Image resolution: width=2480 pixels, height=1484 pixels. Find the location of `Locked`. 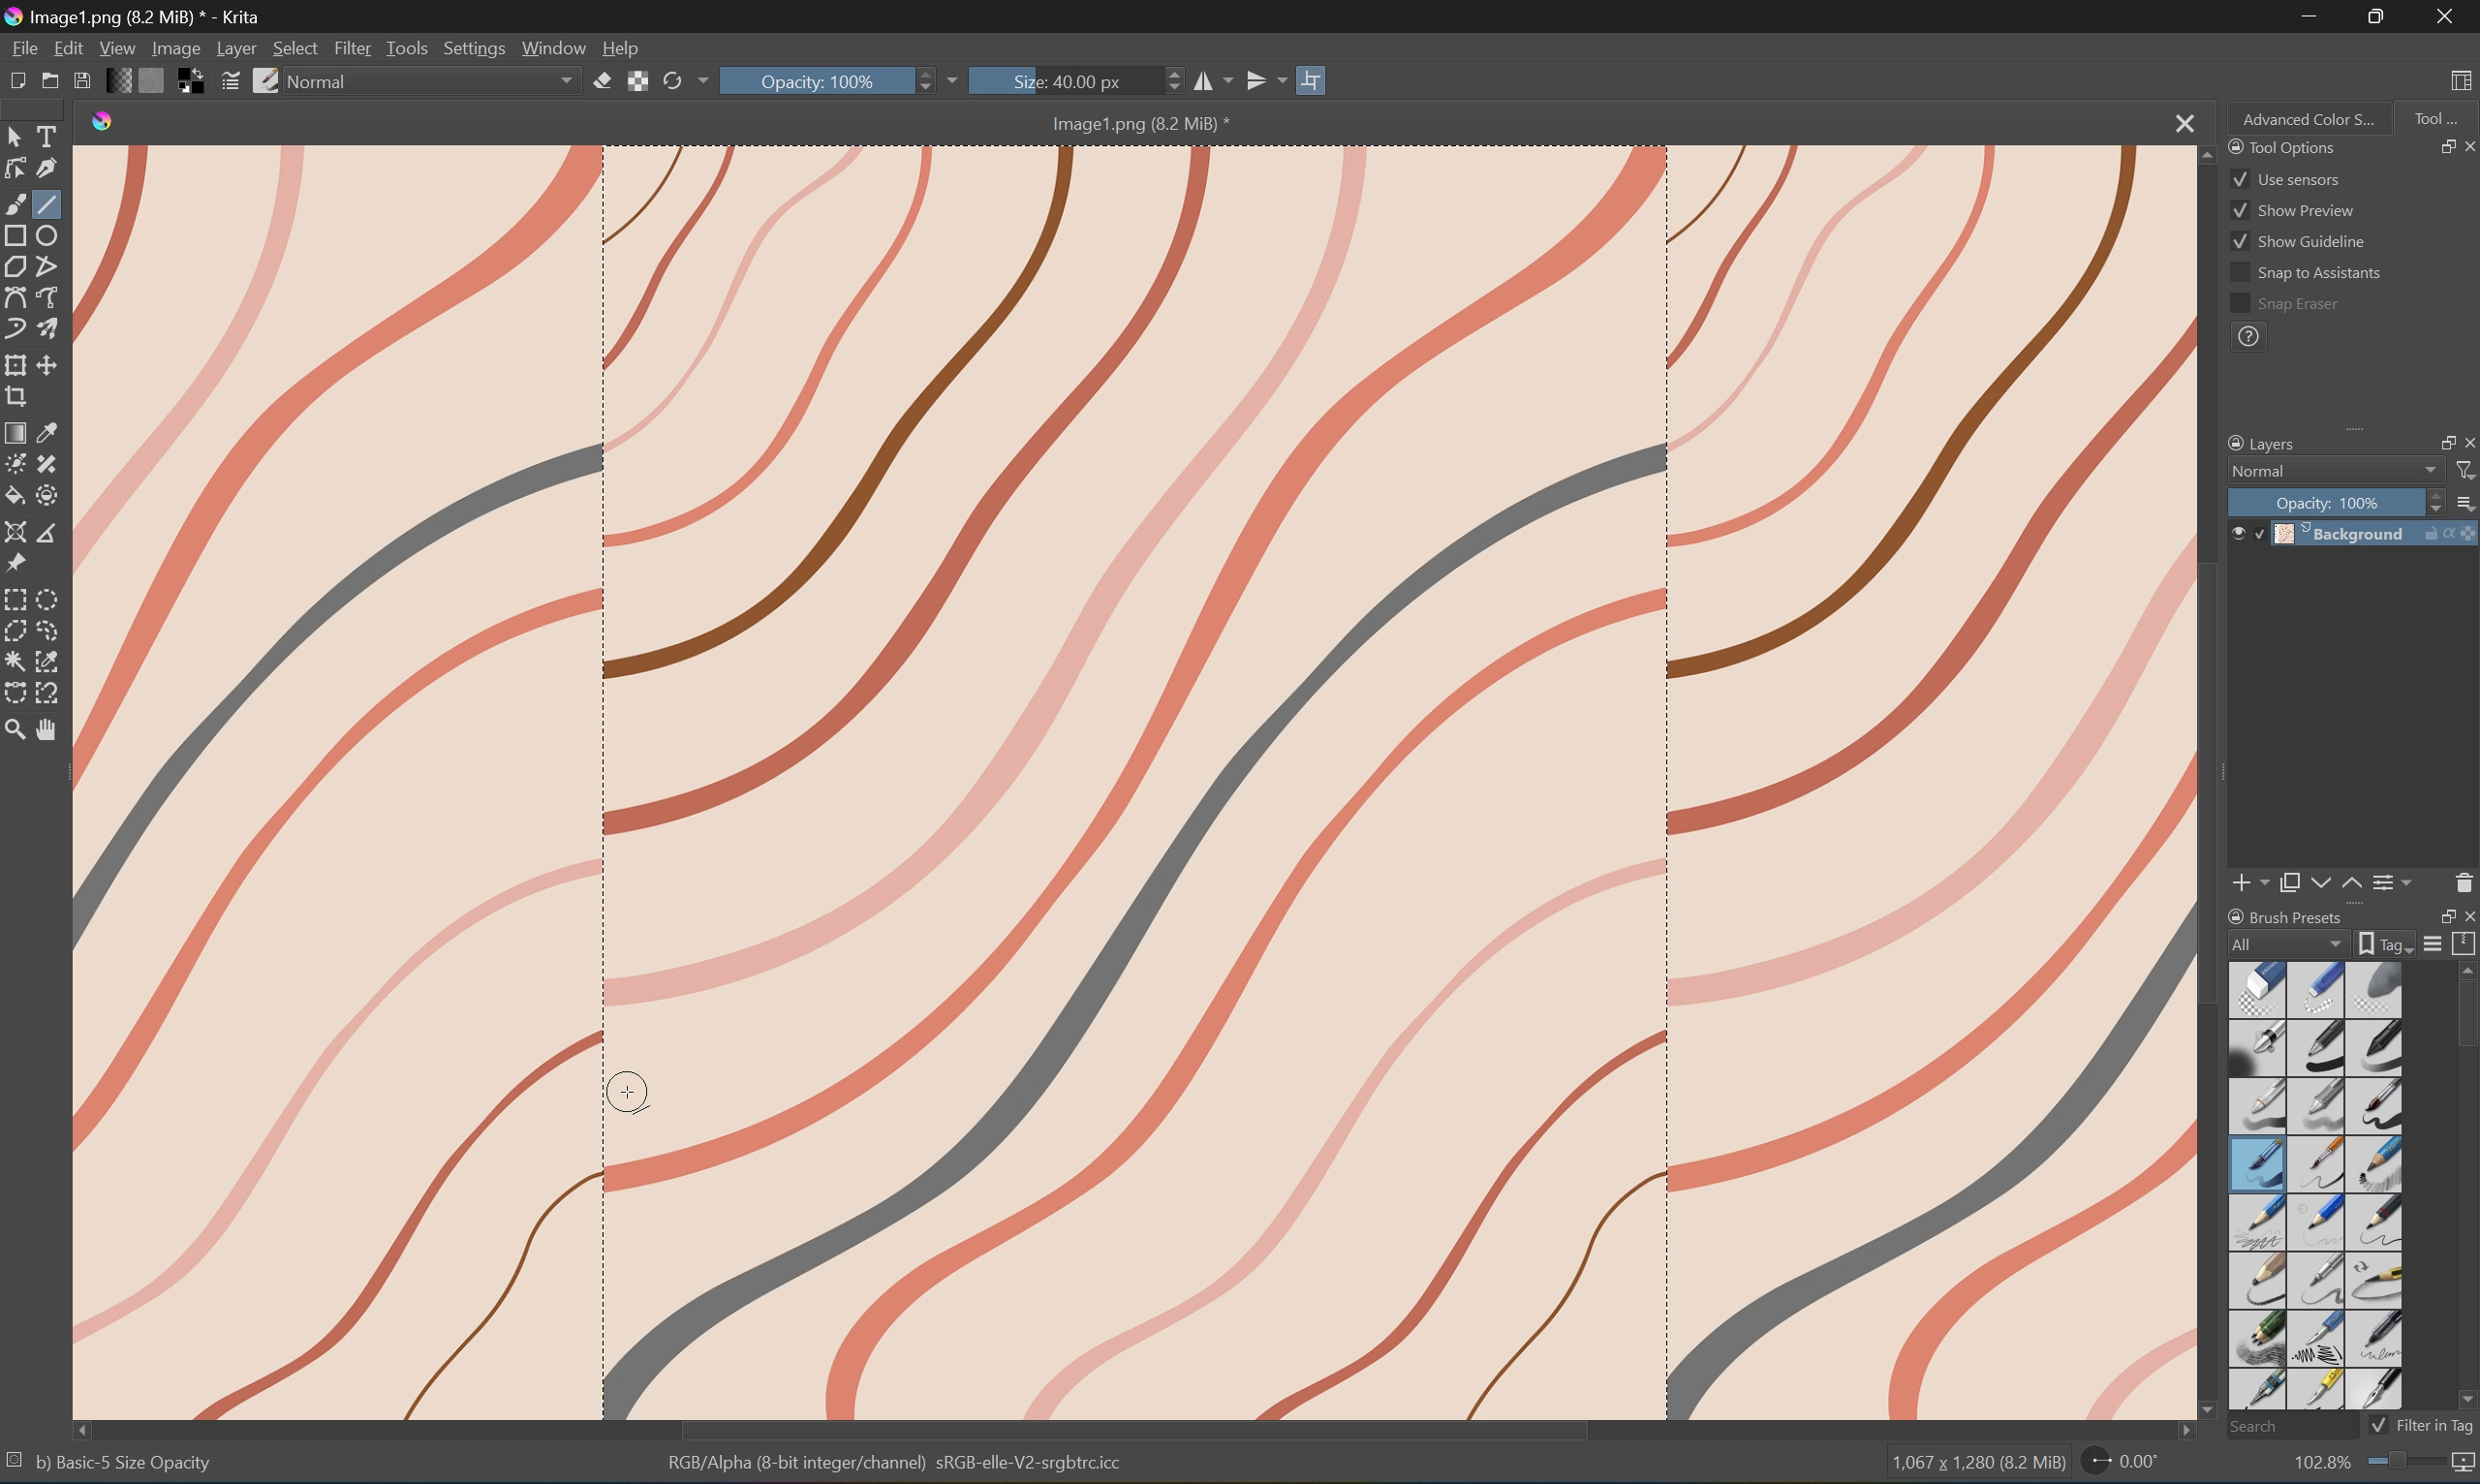

Locked is located at coordinates (2259, 533).